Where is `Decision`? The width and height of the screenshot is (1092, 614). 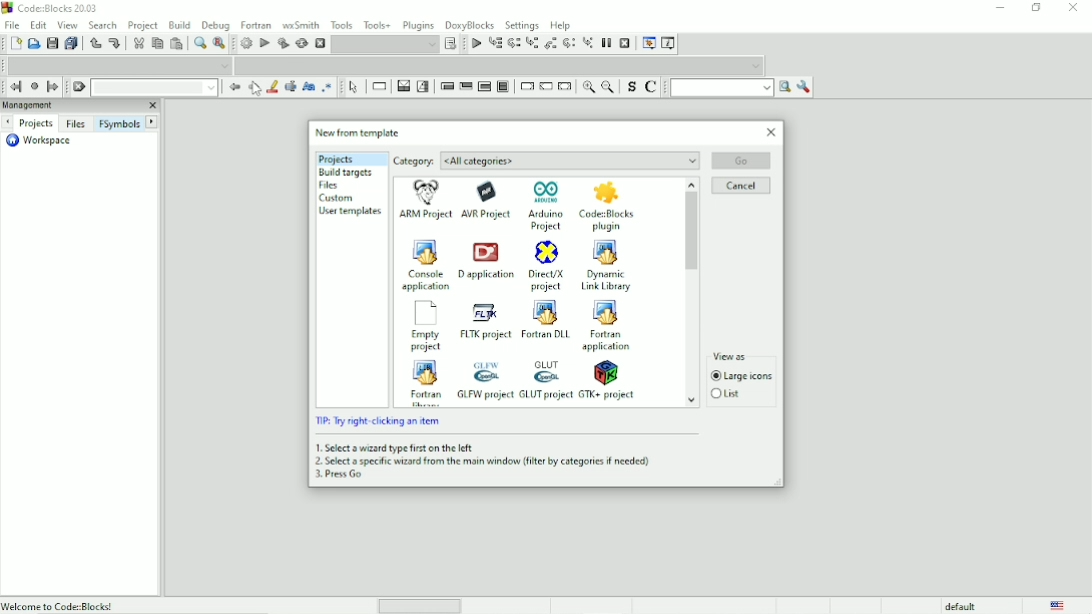
Decision is located at coordinates (403, 86).